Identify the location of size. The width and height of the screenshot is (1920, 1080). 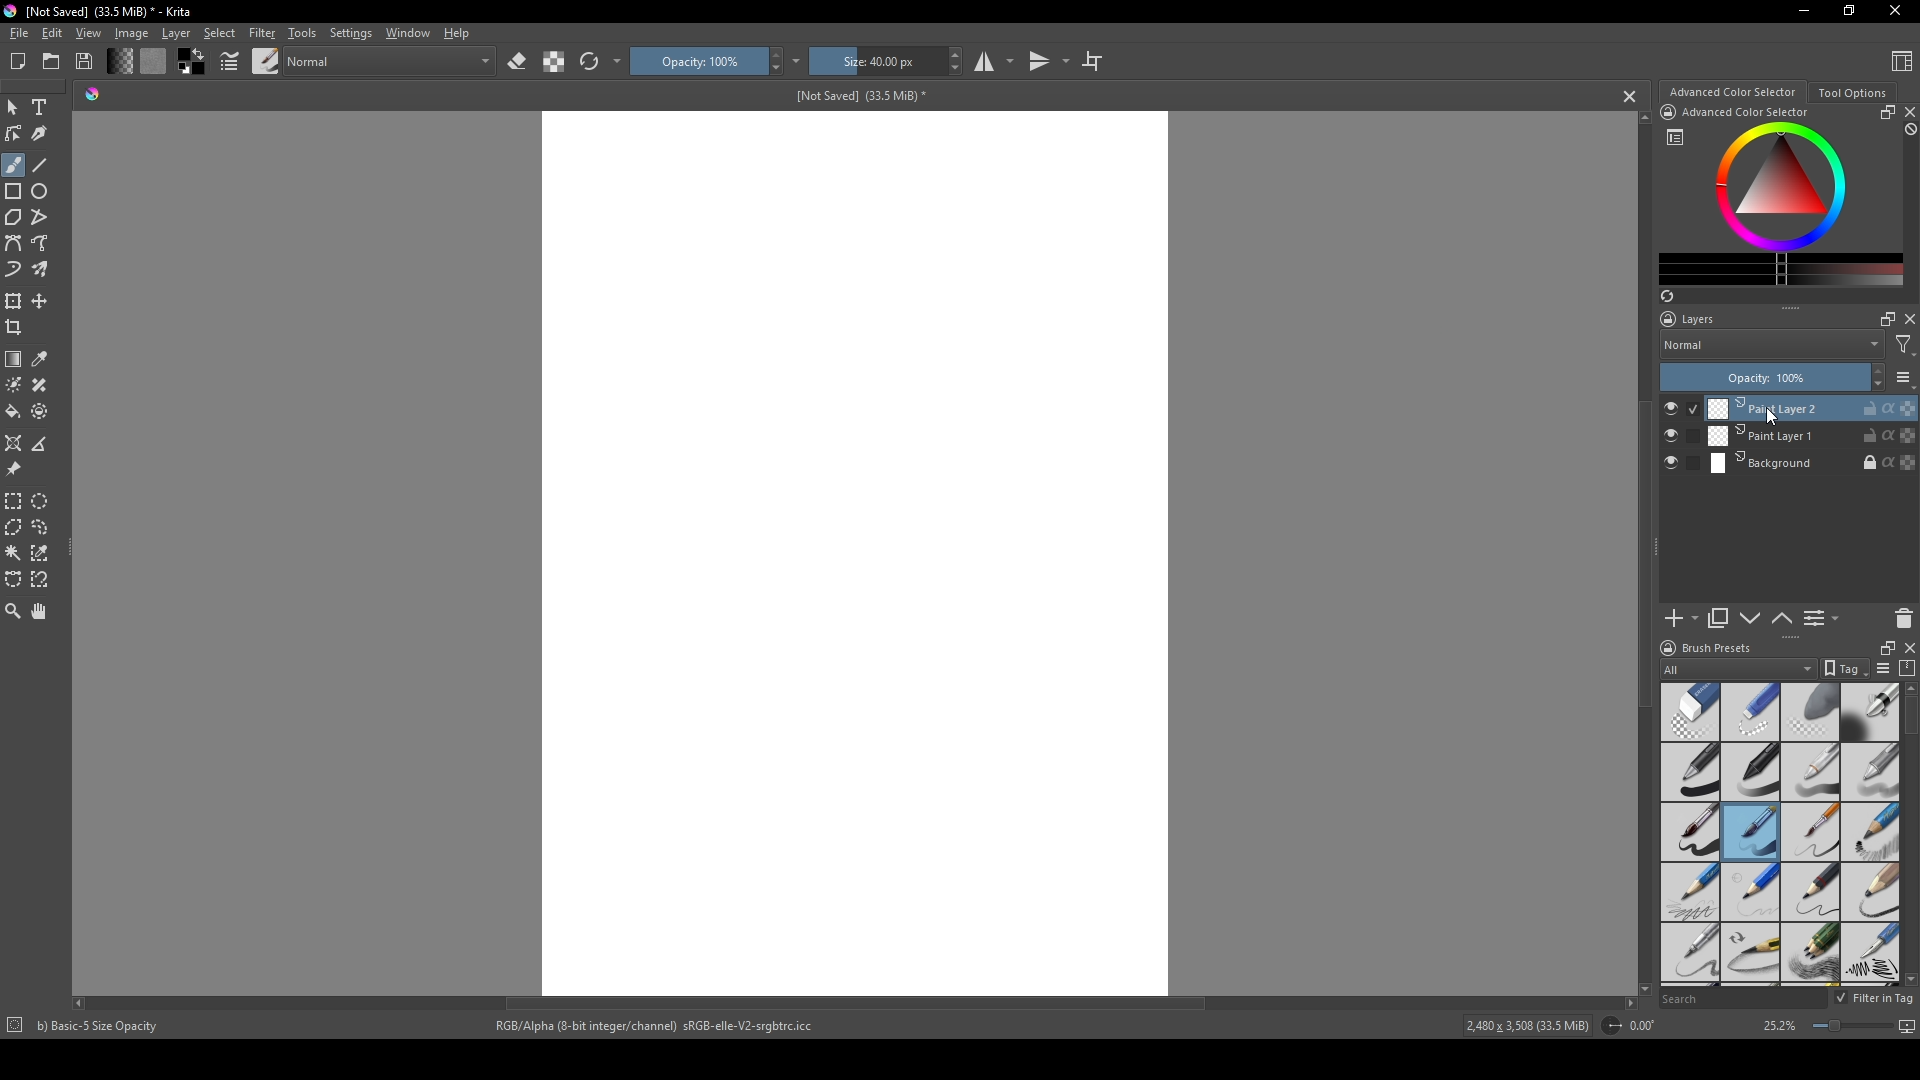
(876, 61).